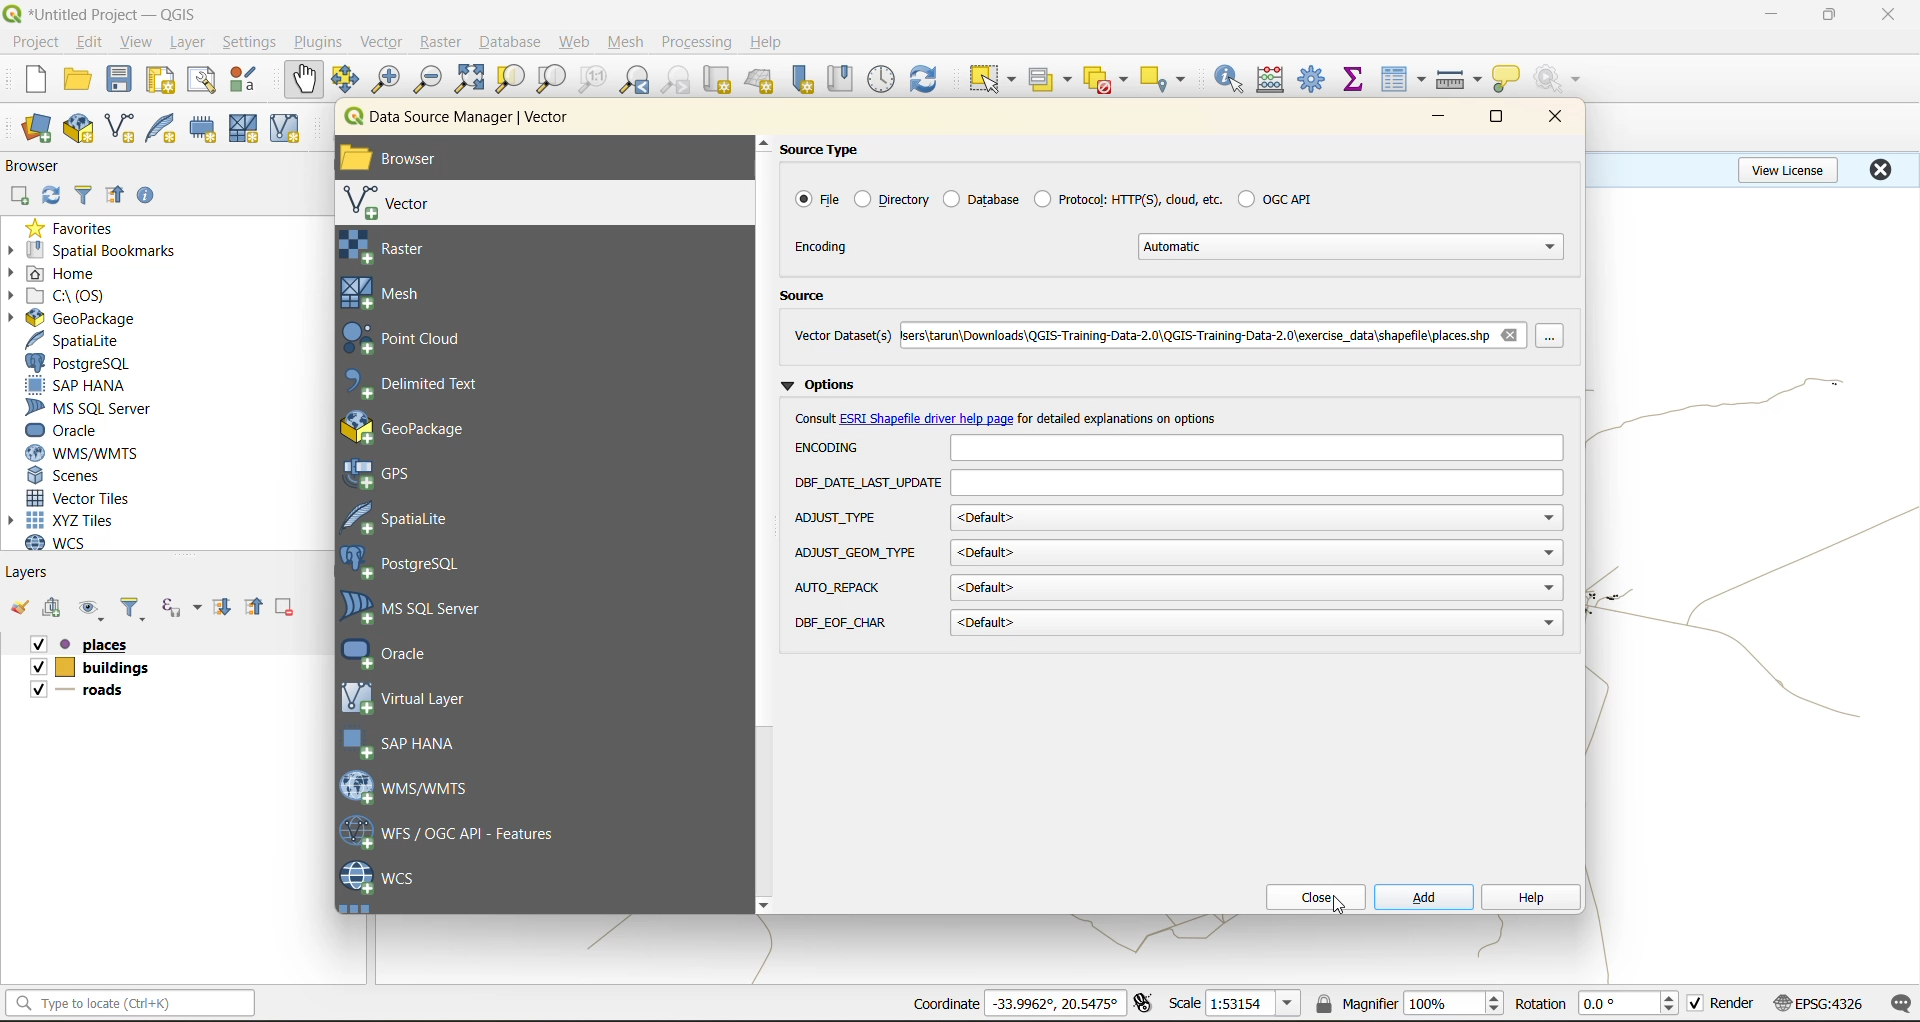 This screenshot has width=1920, height=1022. What do you see at coordinates (287, 607) in the screenshot?
I see `remove layer` at bounding box center [287, 607].